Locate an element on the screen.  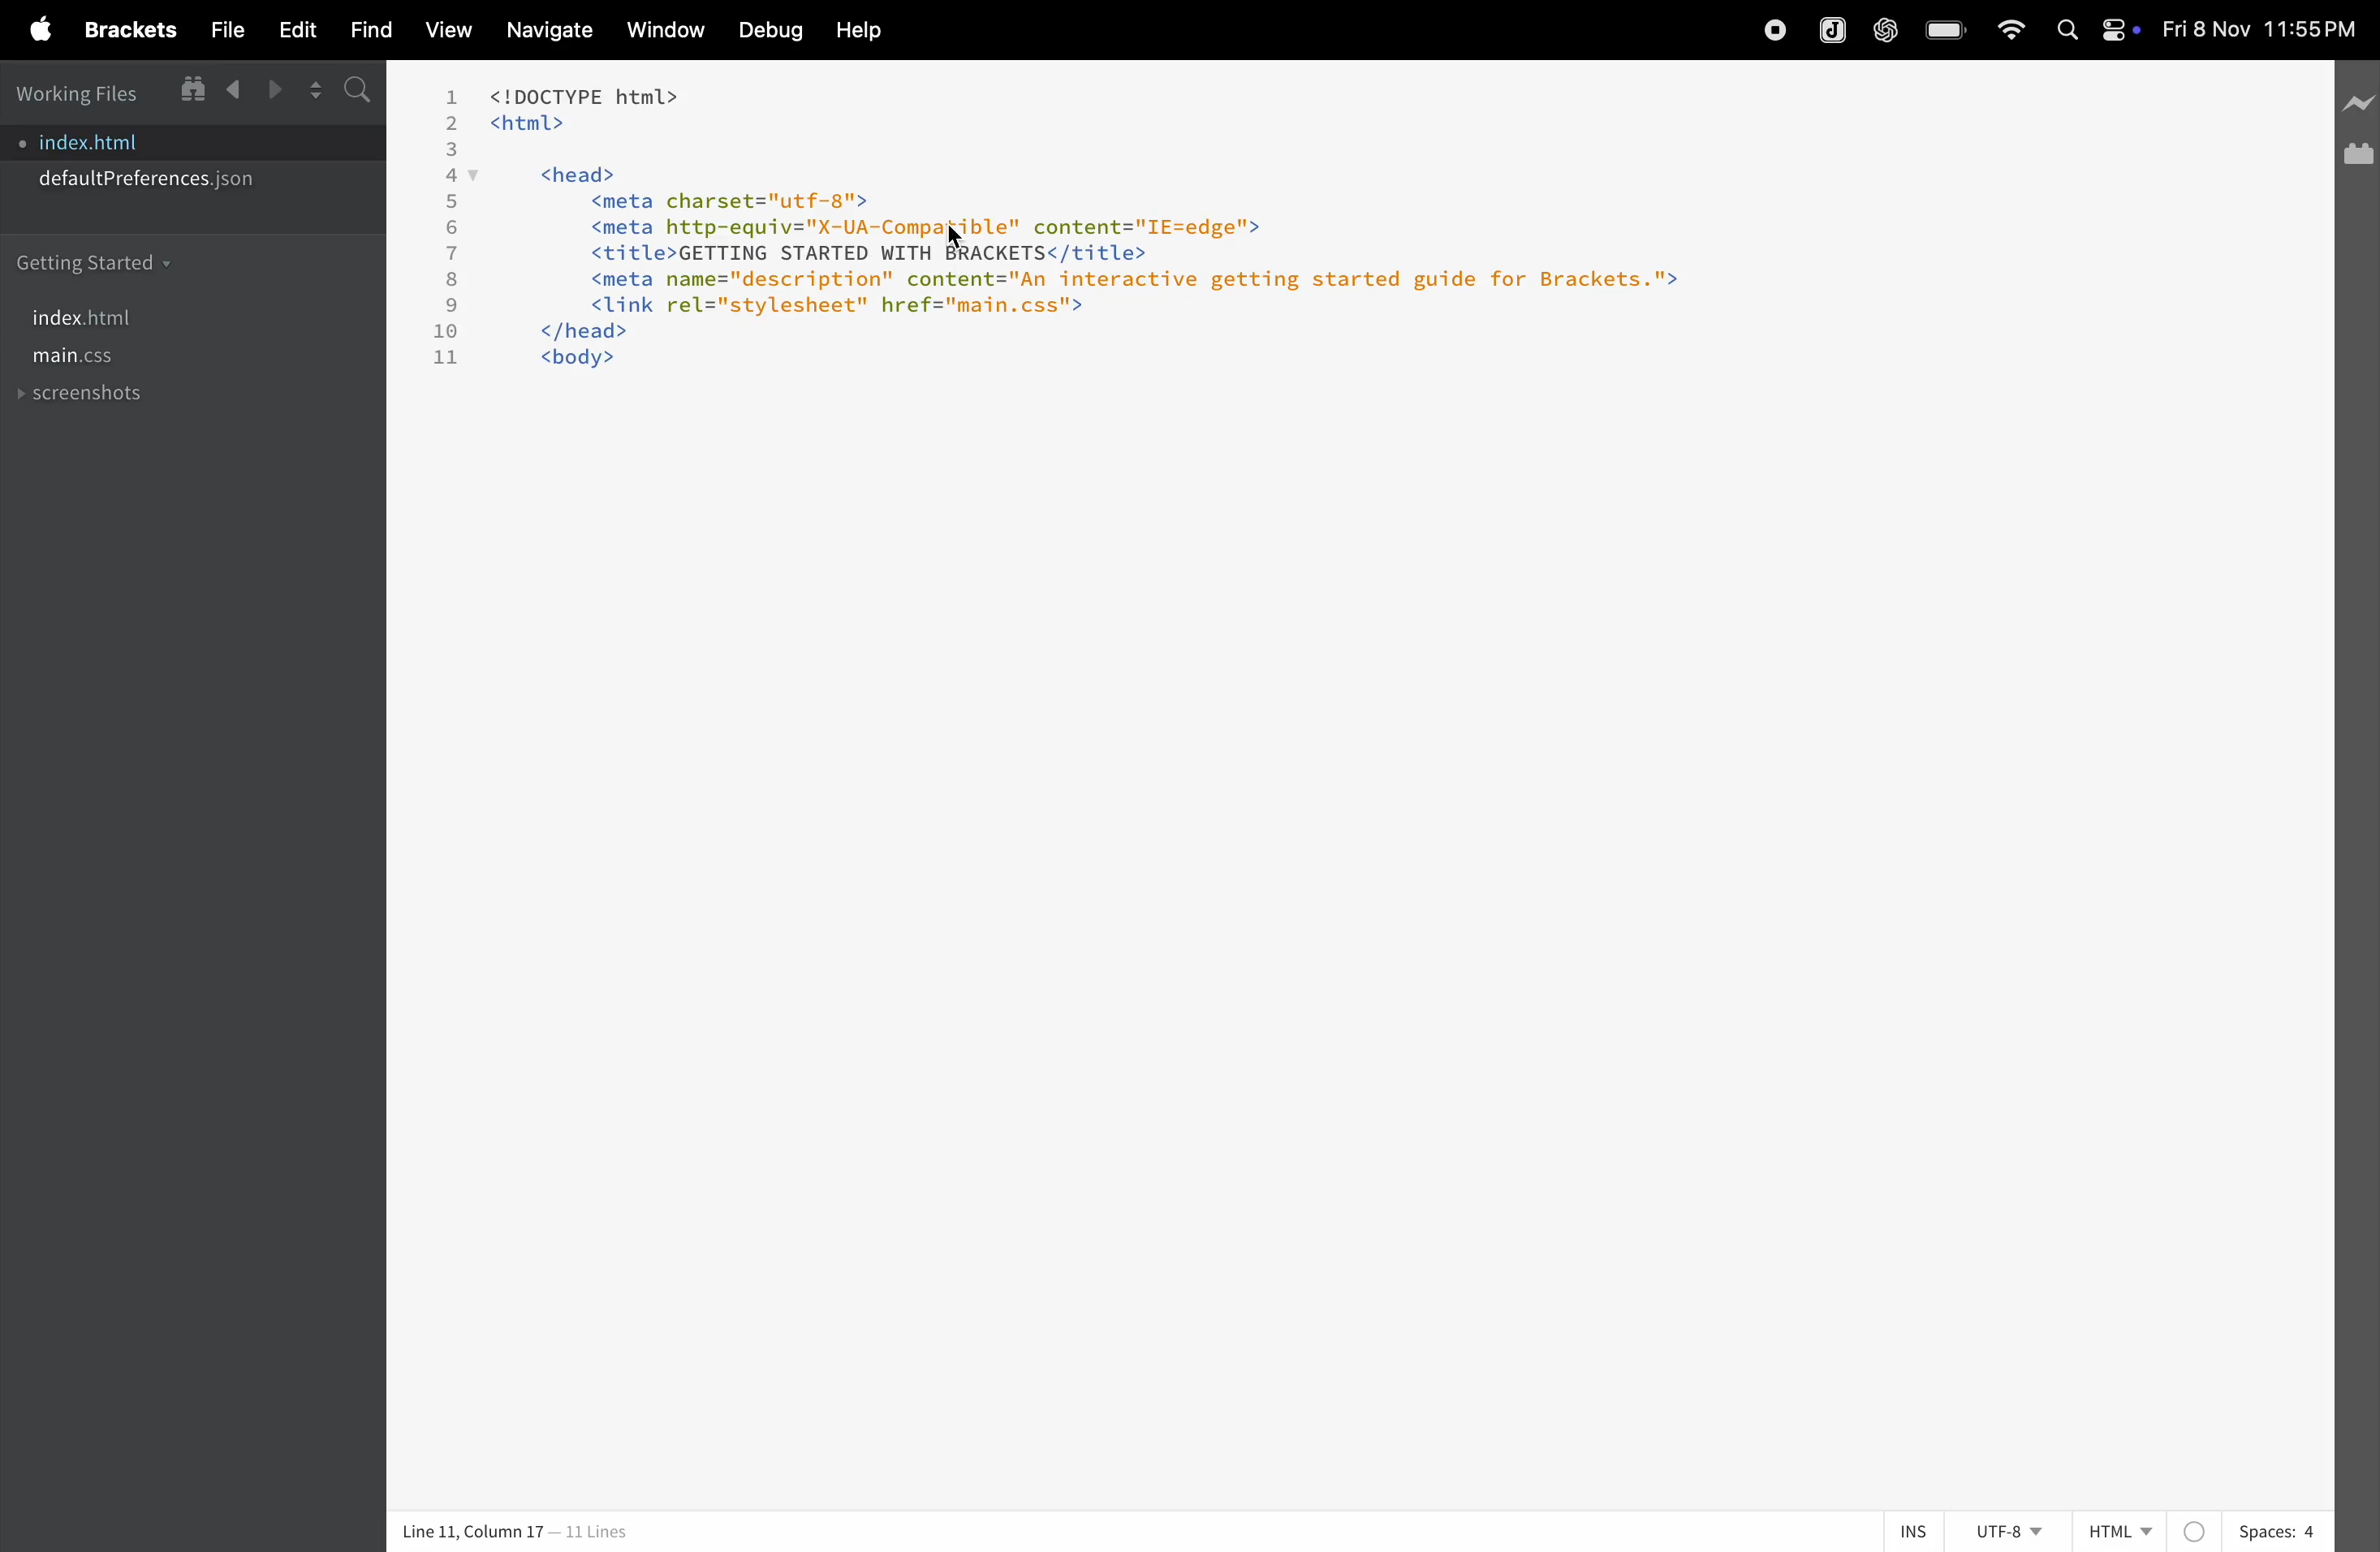
record is located at coordinates (1757, 31).